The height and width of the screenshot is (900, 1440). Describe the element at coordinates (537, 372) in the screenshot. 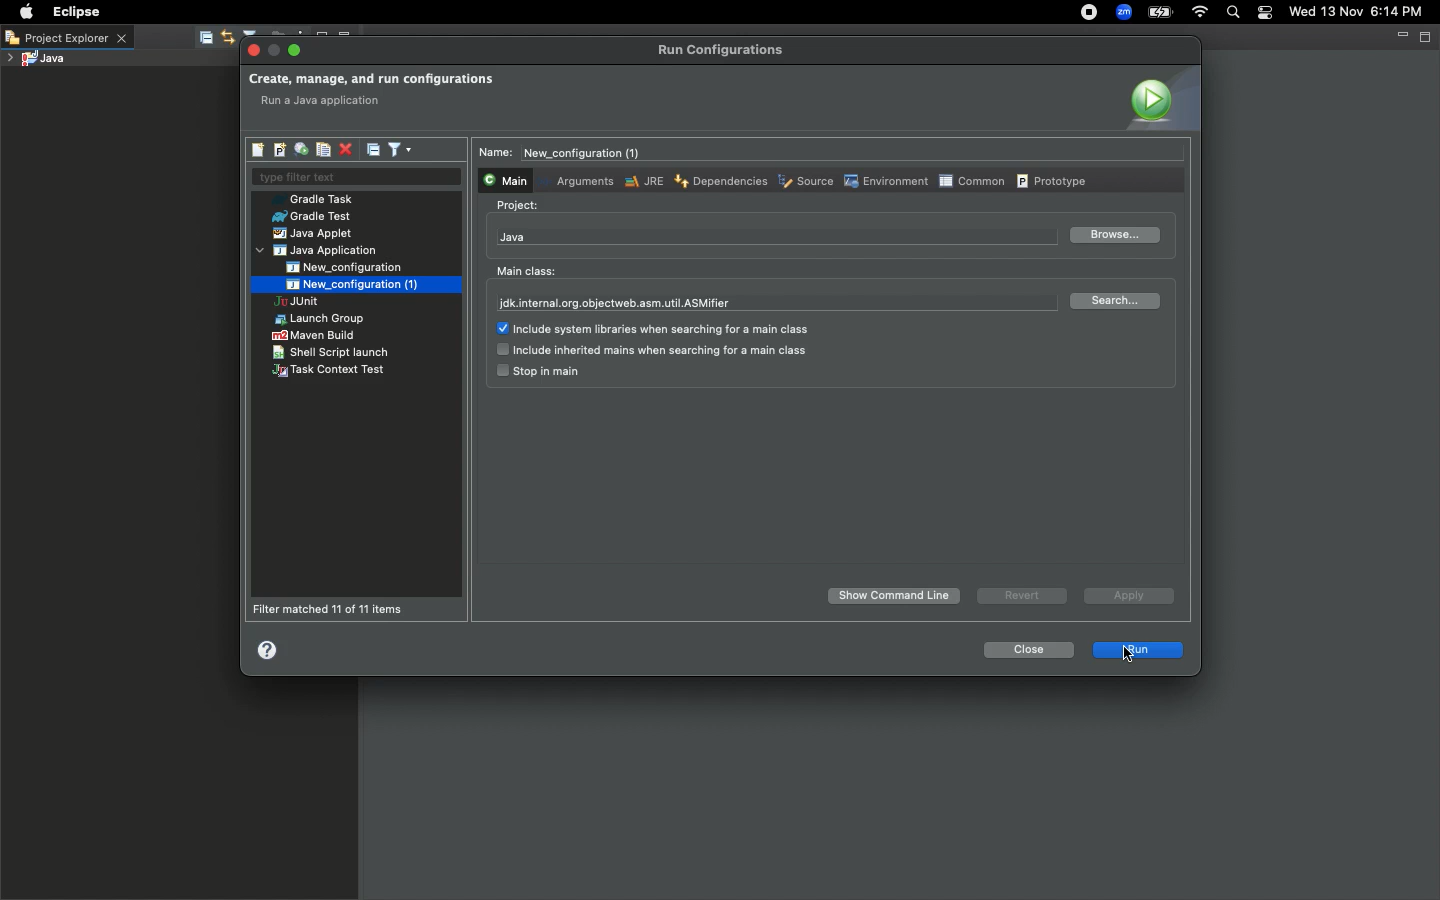

I see `stop in main` at that location.